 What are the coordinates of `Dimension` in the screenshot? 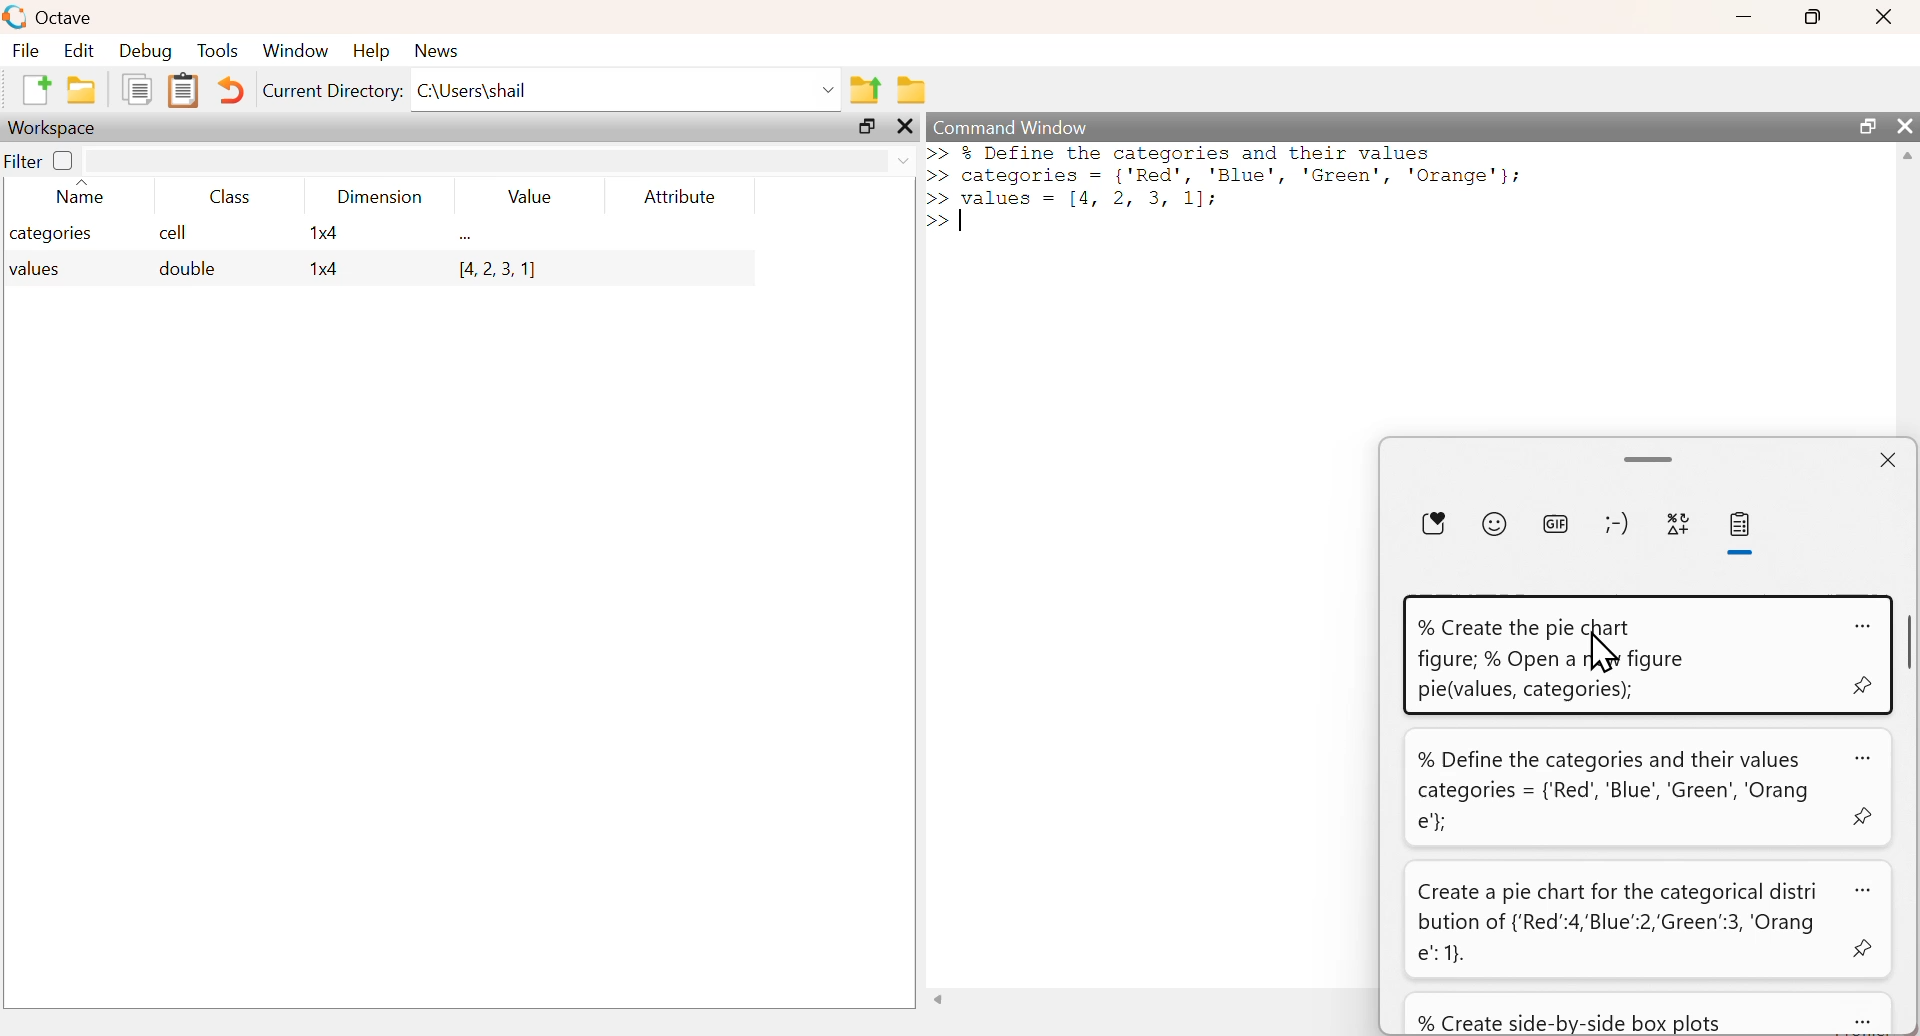 It's located at (383, 198).